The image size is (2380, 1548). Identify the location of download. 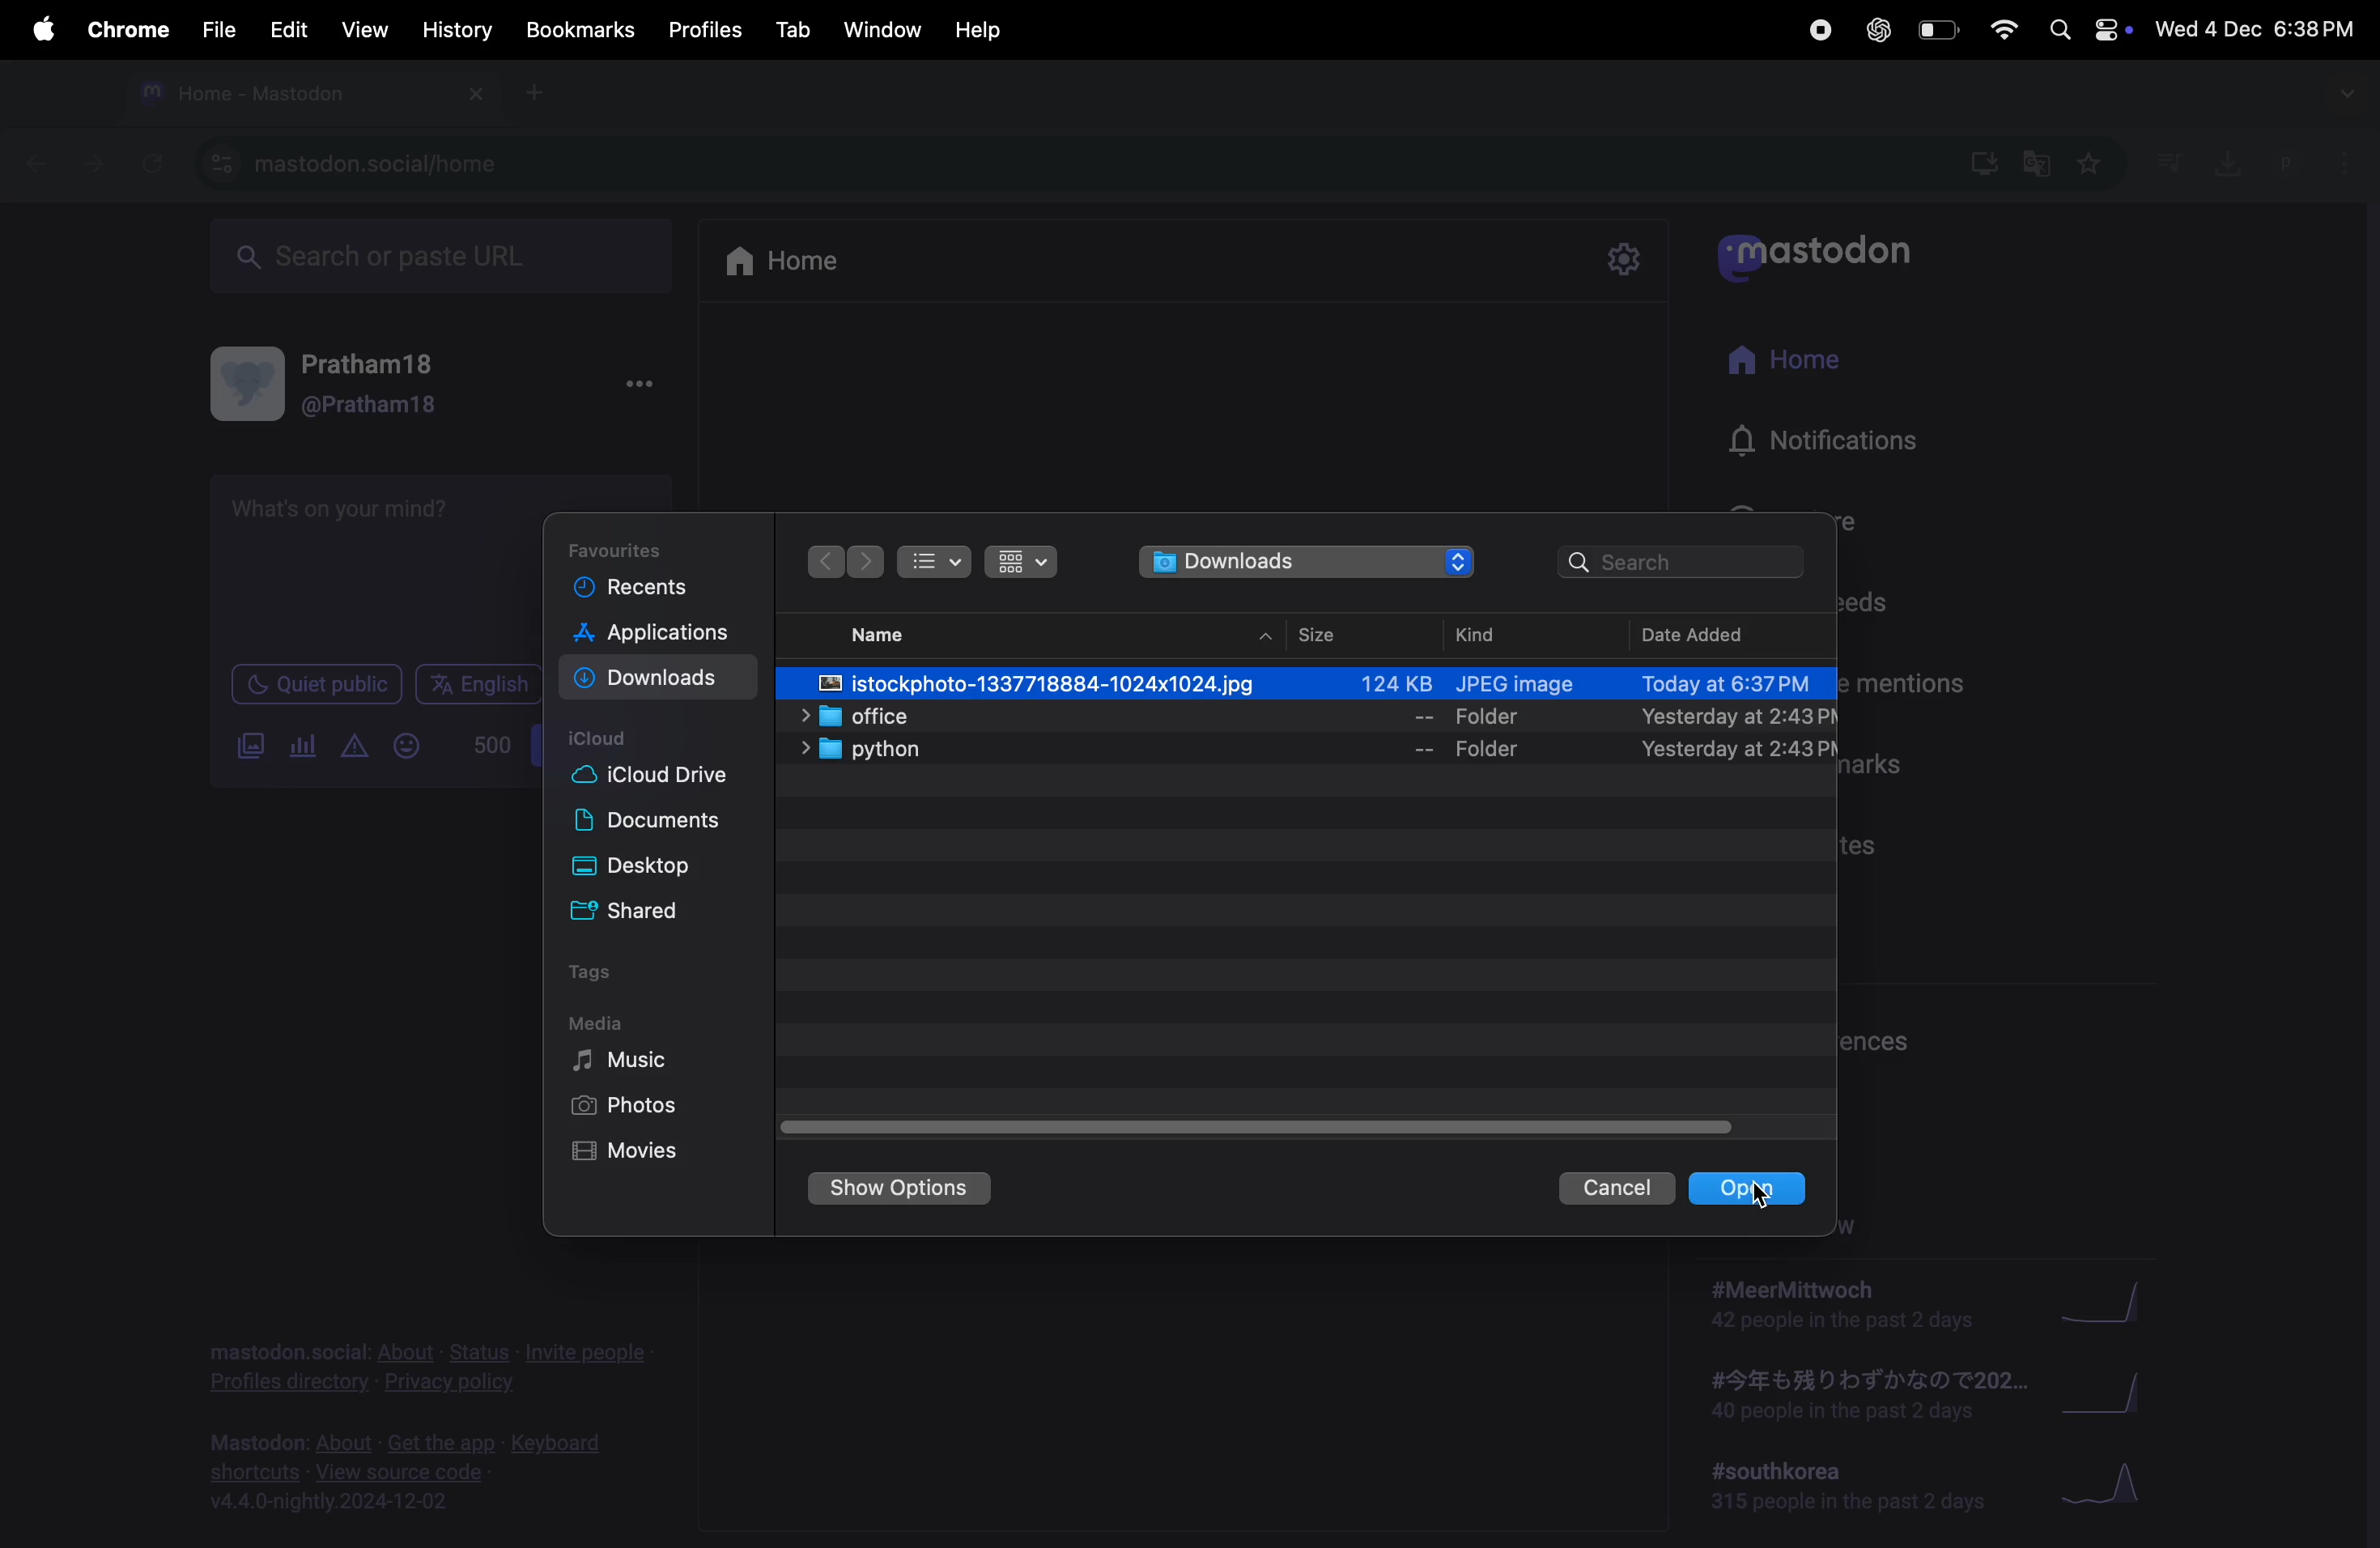
(2221, 160).